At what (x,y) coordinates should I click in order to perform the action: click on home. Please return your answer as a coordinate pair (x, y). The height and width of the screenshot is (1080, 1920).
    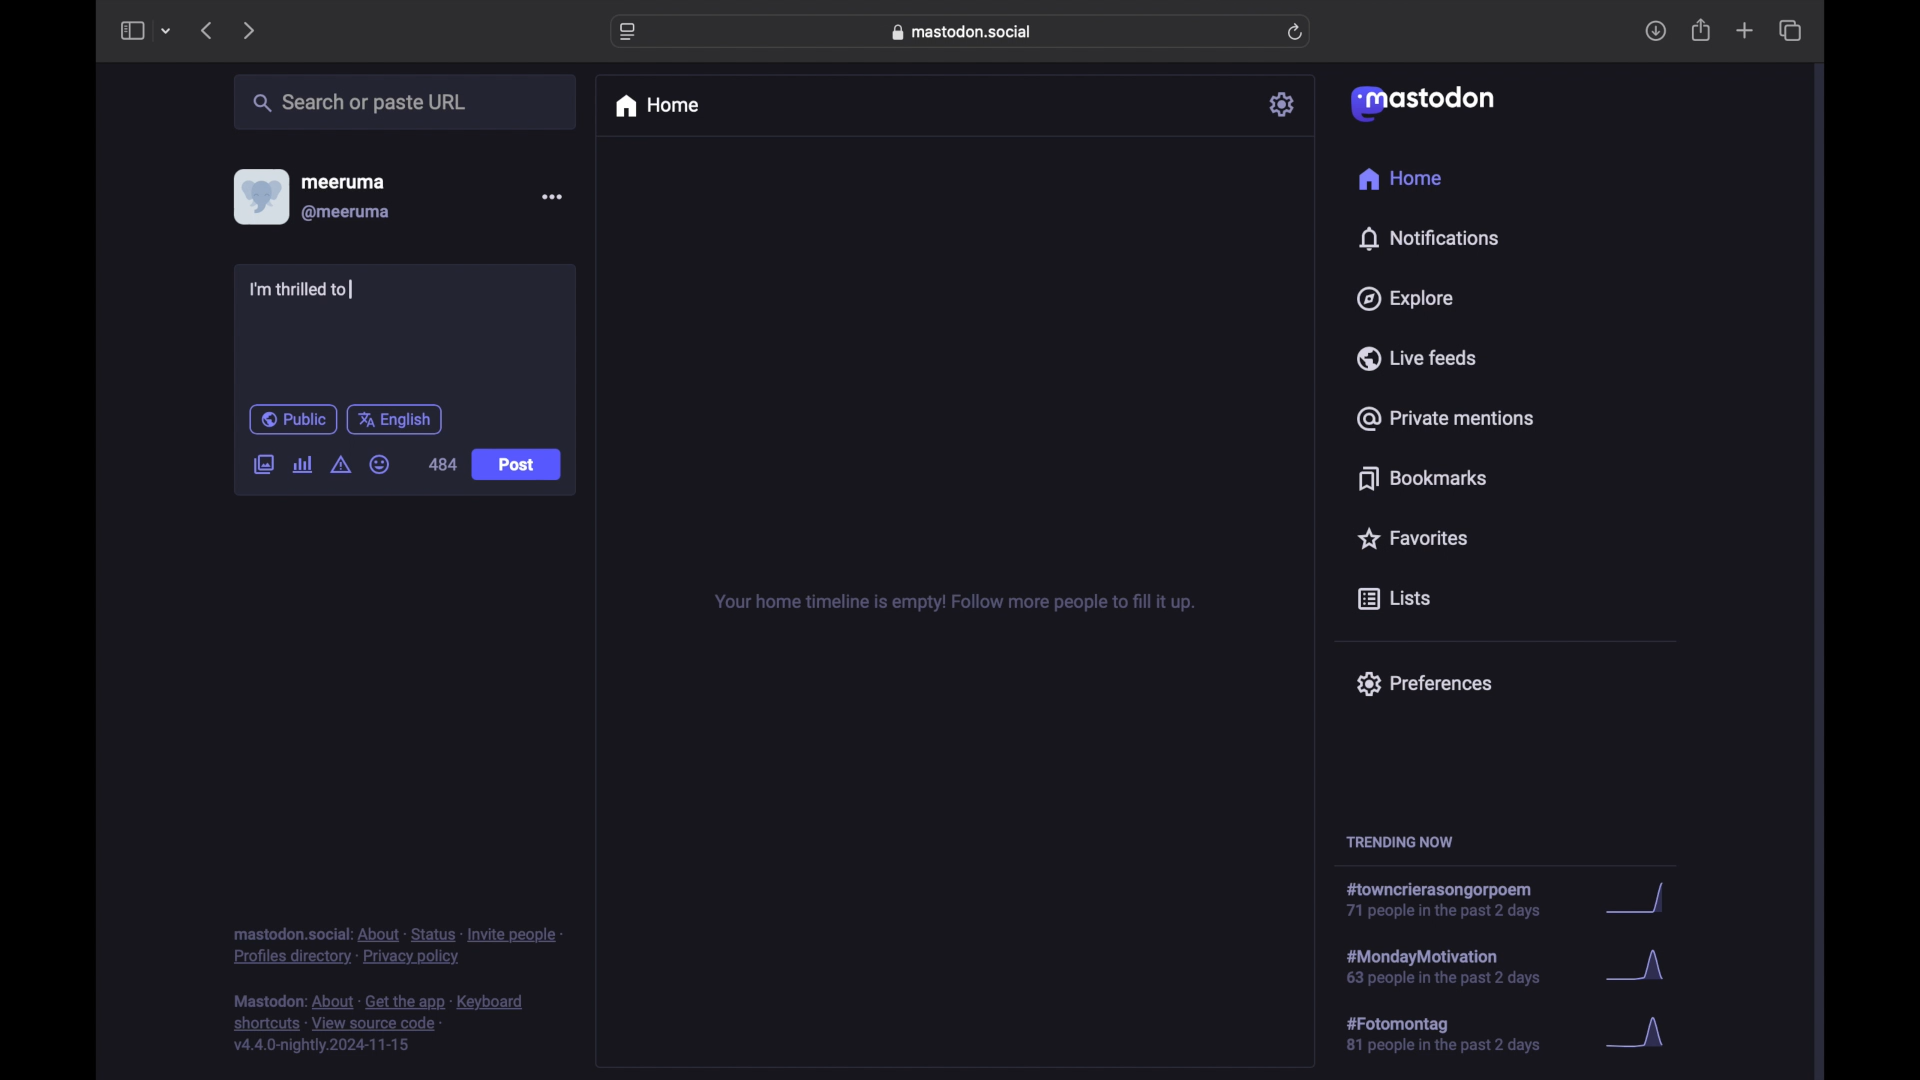
    Looking at the image, I should click on (656, 106).